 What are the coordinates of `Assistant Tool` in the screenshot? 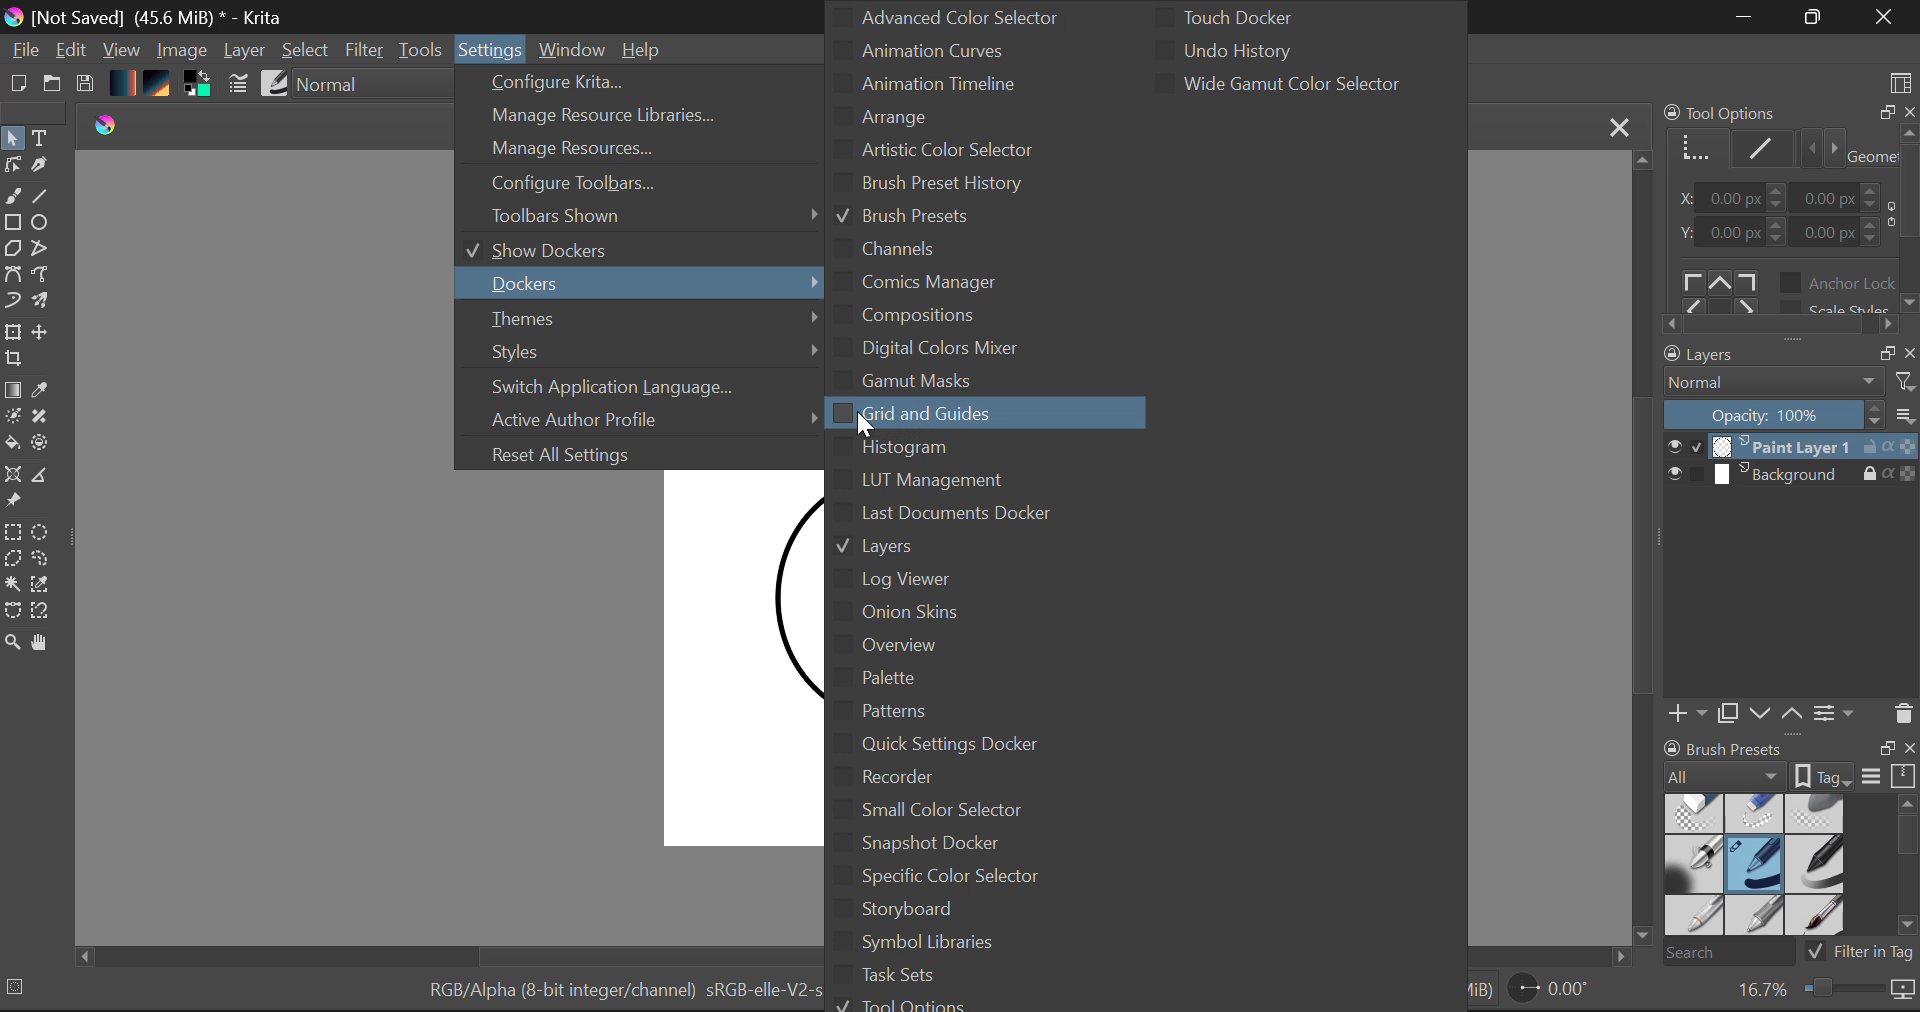 It's located at (14, 476).